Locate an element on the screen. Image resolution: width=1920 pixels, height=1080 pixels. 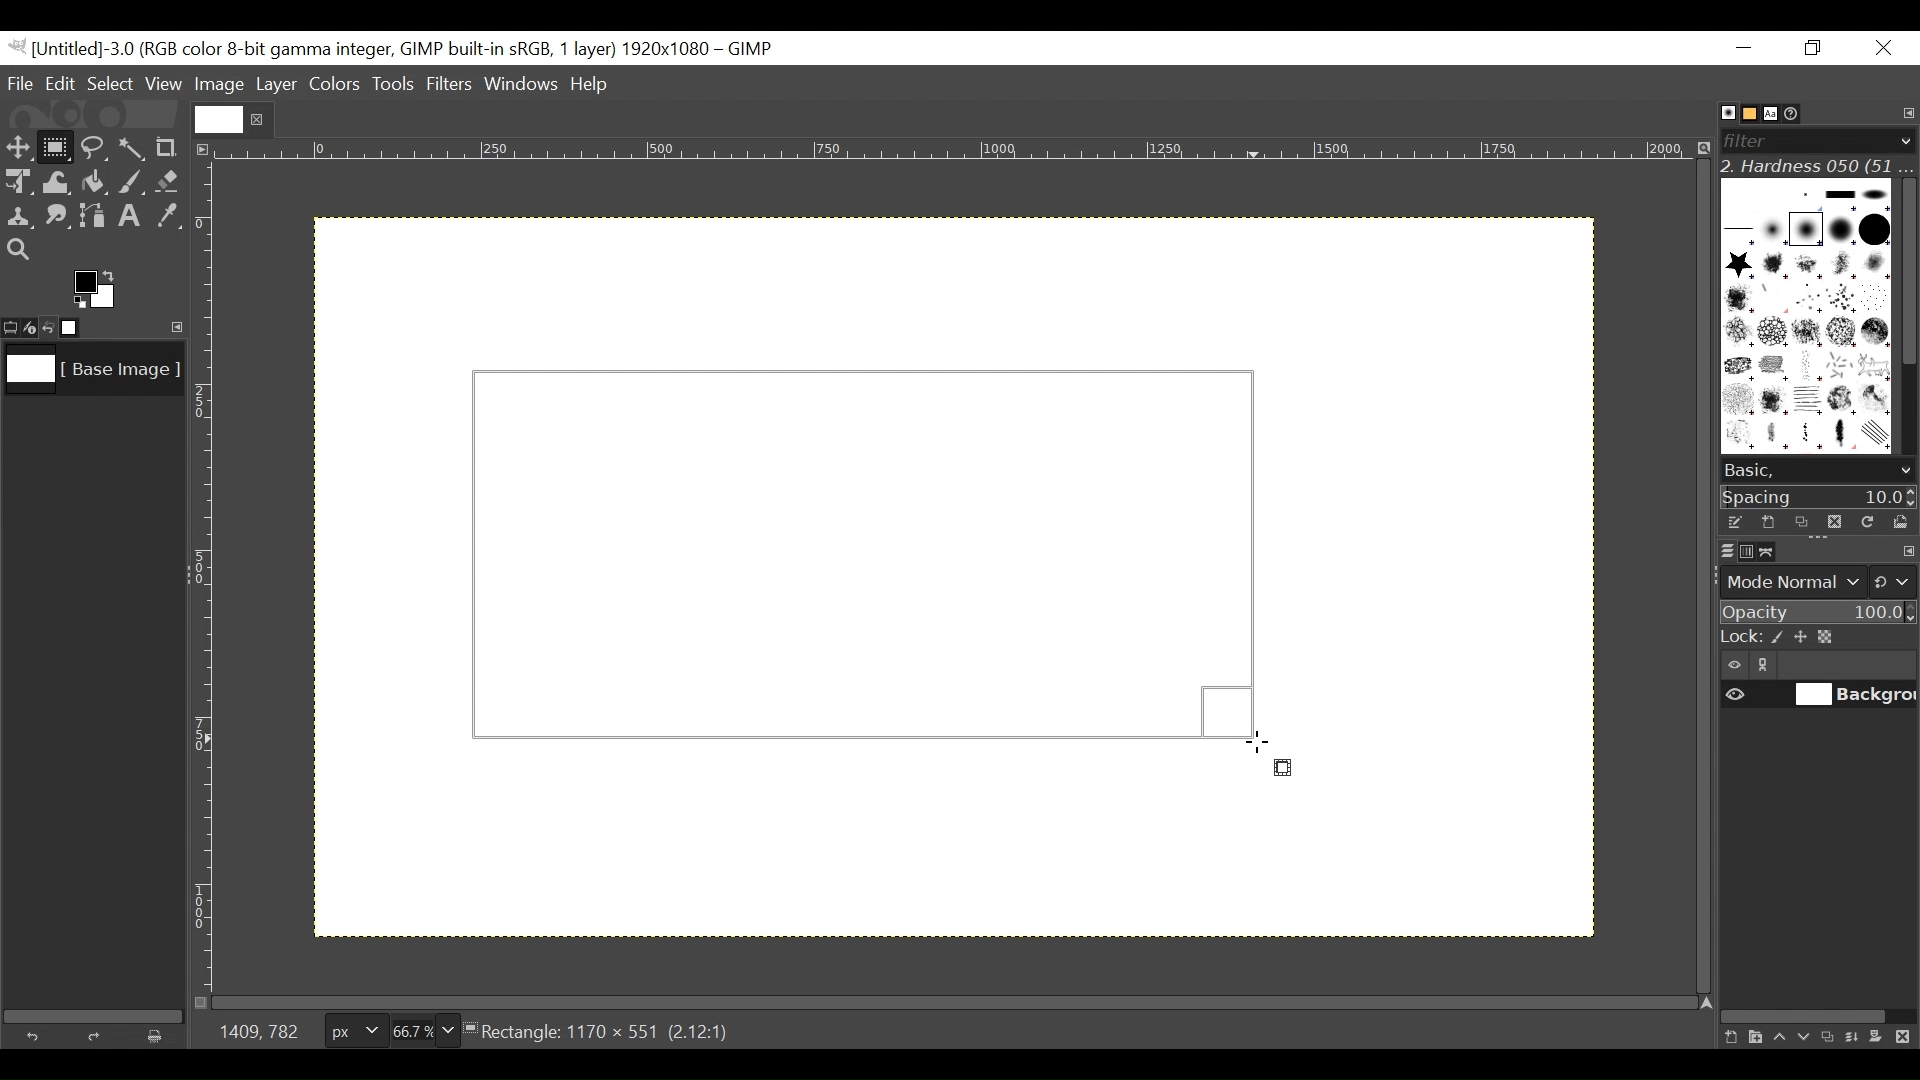
Delete this layer is located at coordinates (1907, 1038).